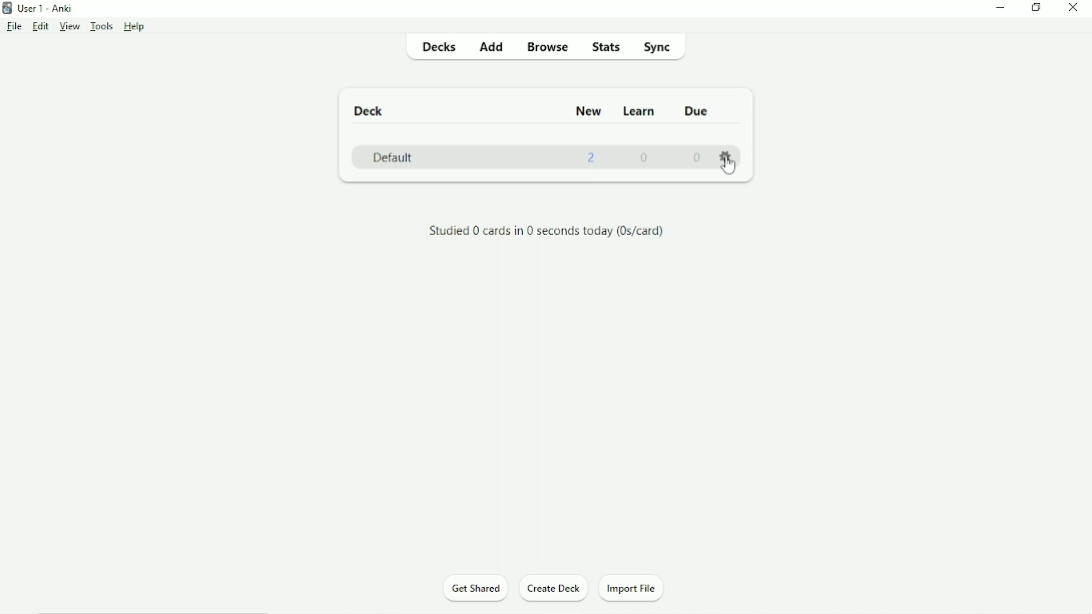  What do you see at coordinates (13, 27) in the screenshot?
I see `File` at bounding box center [13, 27].